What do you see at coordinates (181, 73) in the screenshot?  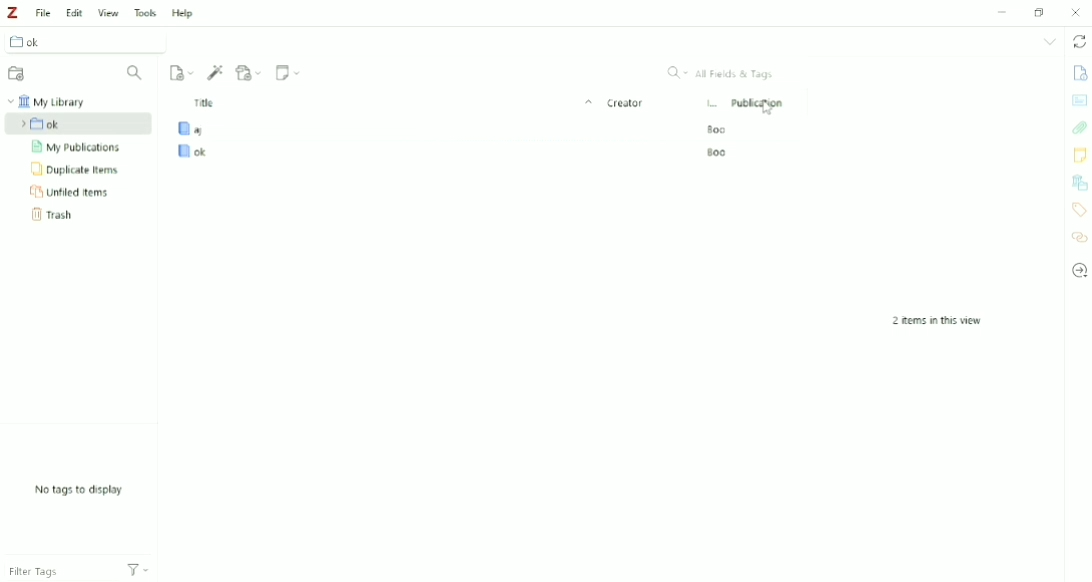 I see `New Item` at bounding box center [181, 73].